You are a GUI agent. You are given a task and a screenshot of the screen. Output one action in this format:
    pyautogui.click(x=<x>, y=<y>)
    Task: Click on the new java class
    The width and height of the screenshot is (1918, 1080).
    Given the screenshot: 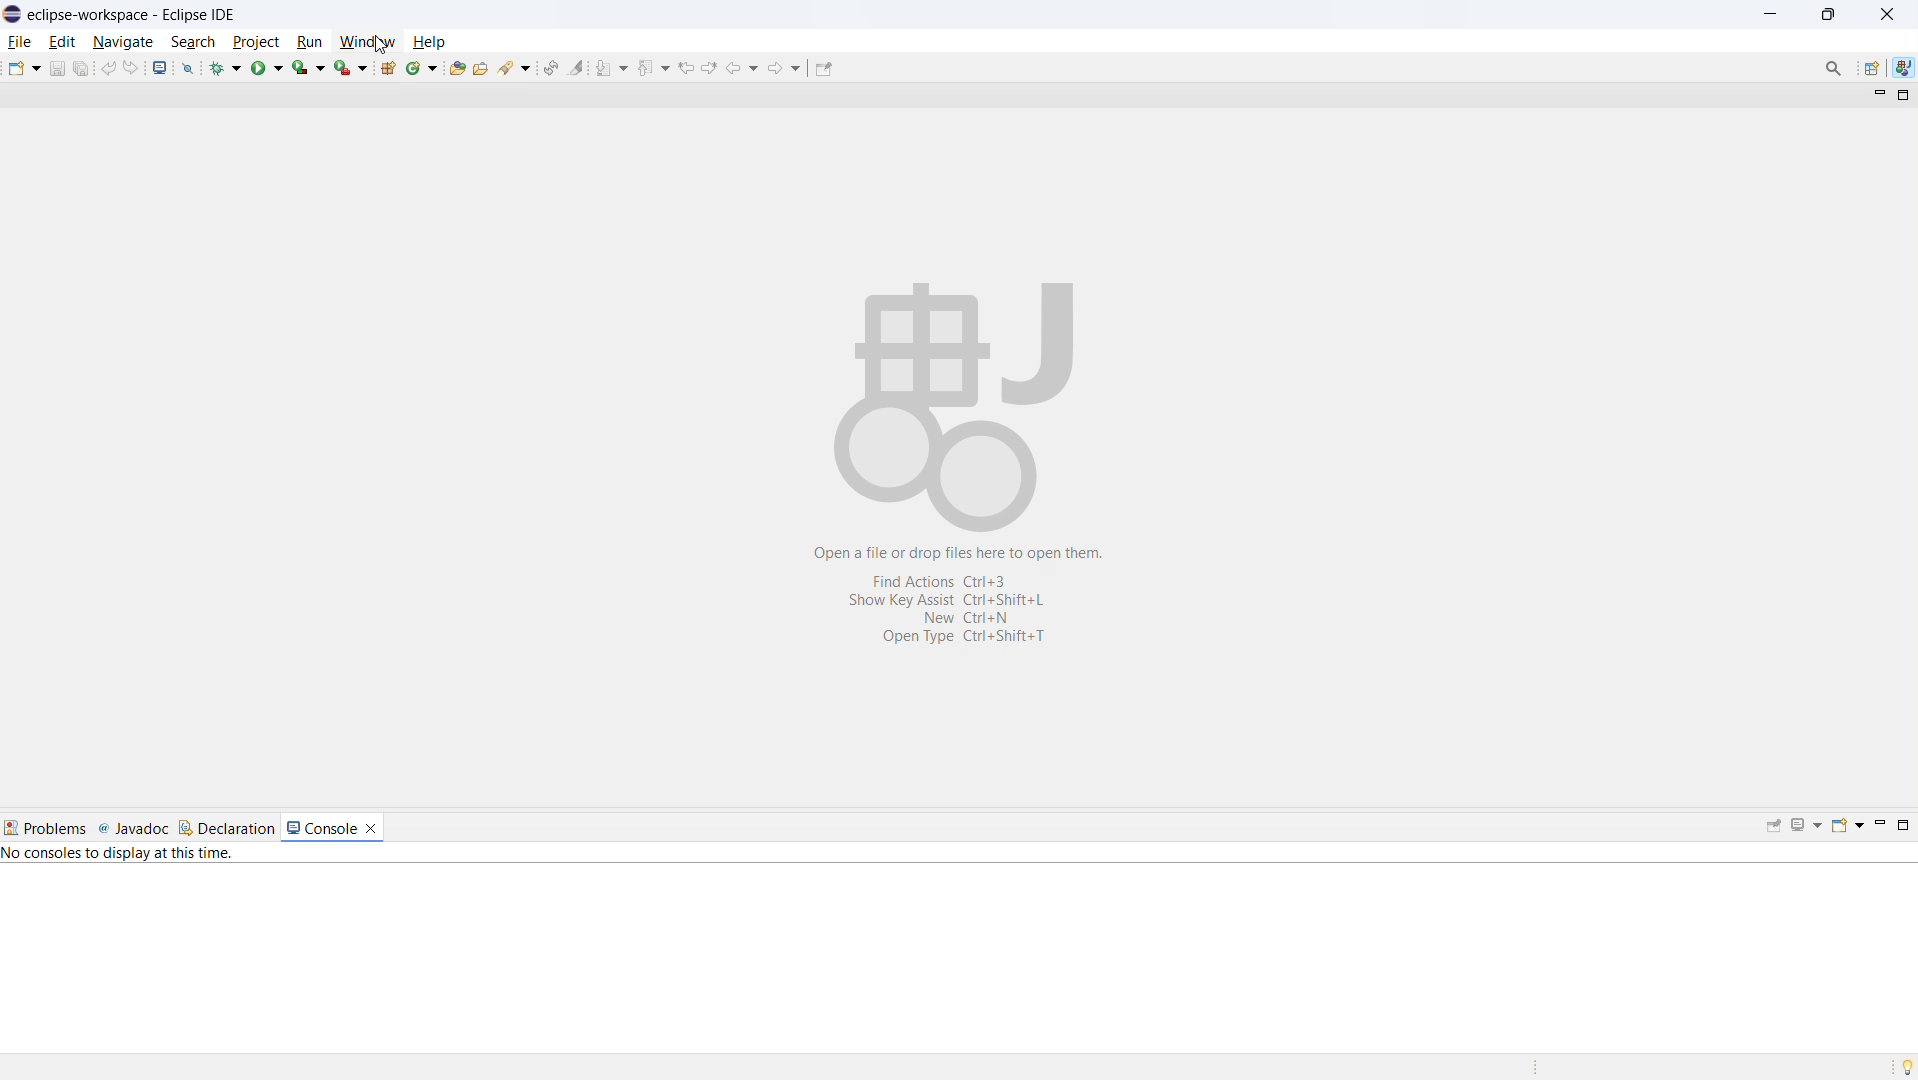 What is the action you would take?
    pyautogui.click(x=422, y=69)
    